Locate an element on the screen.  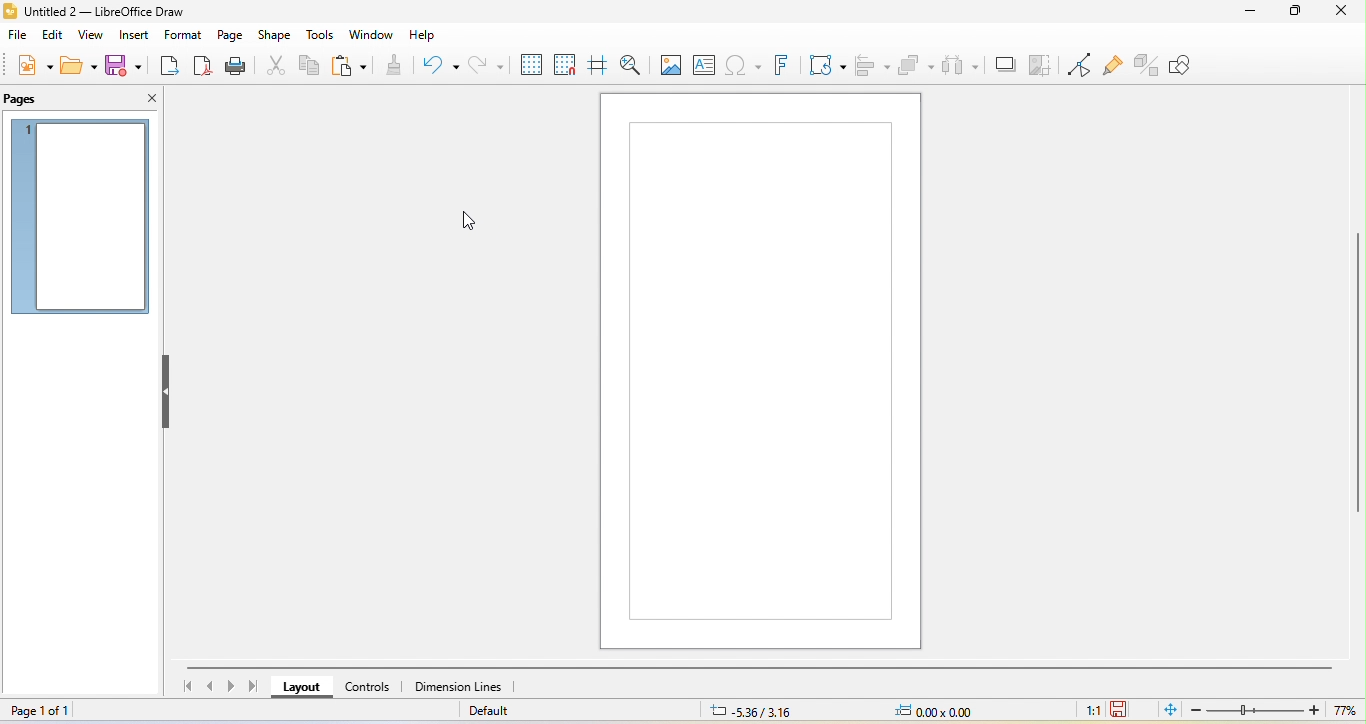
zoom and pan is located at coordinates (628, 65).